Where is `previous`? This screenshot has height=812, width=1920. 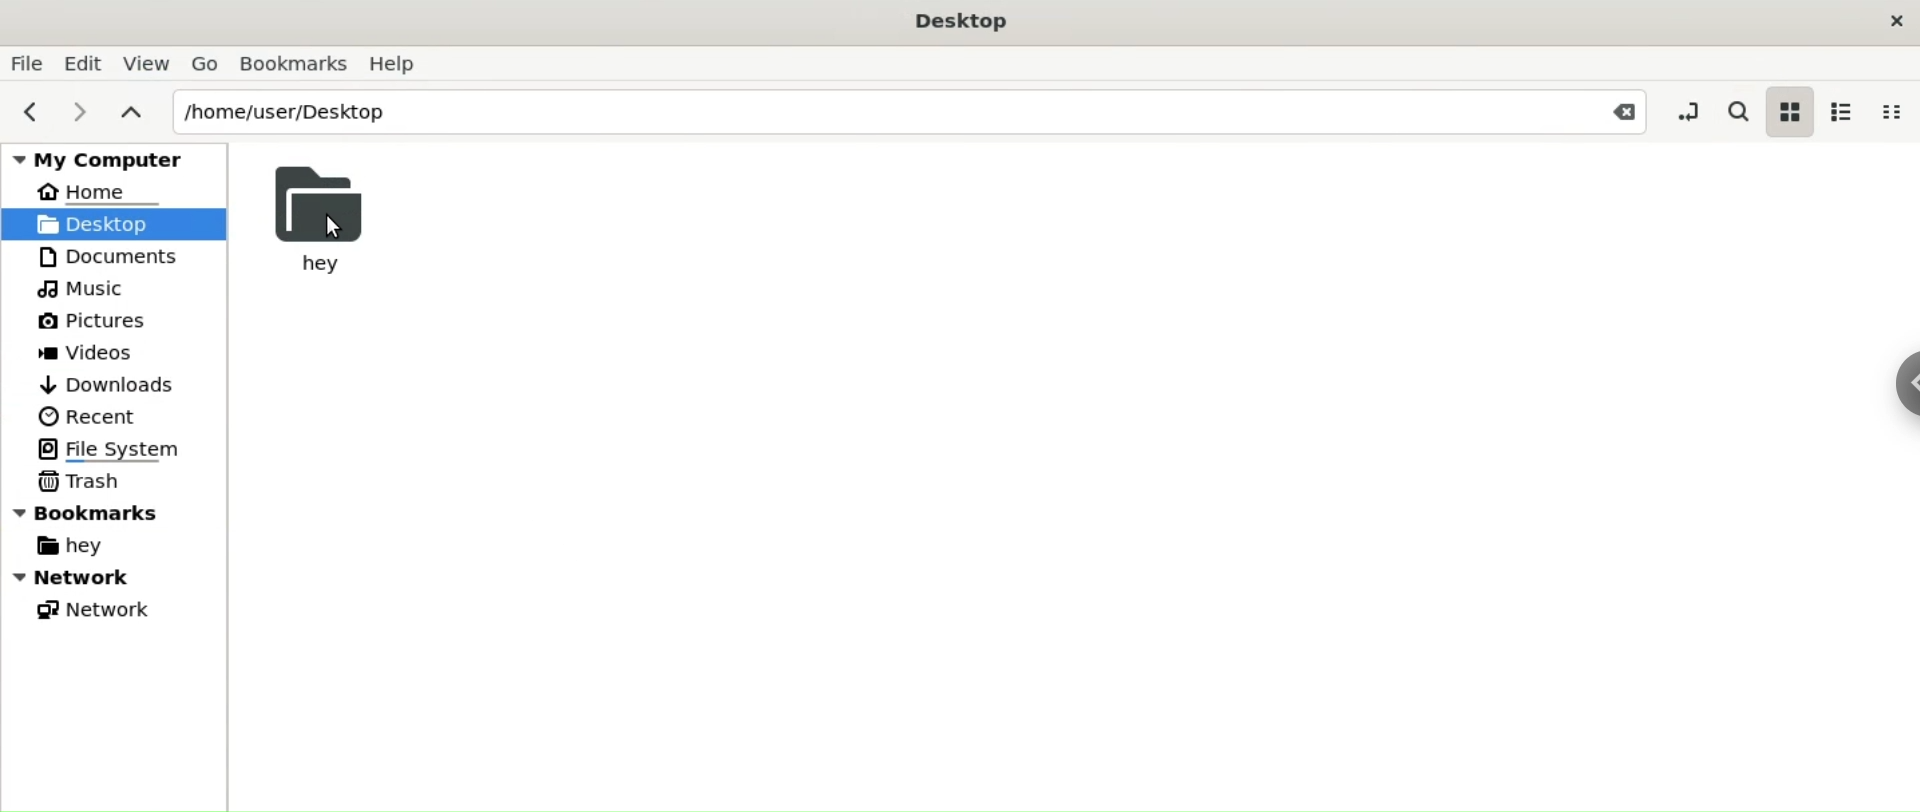
previous is located at coordinates (25, 113).